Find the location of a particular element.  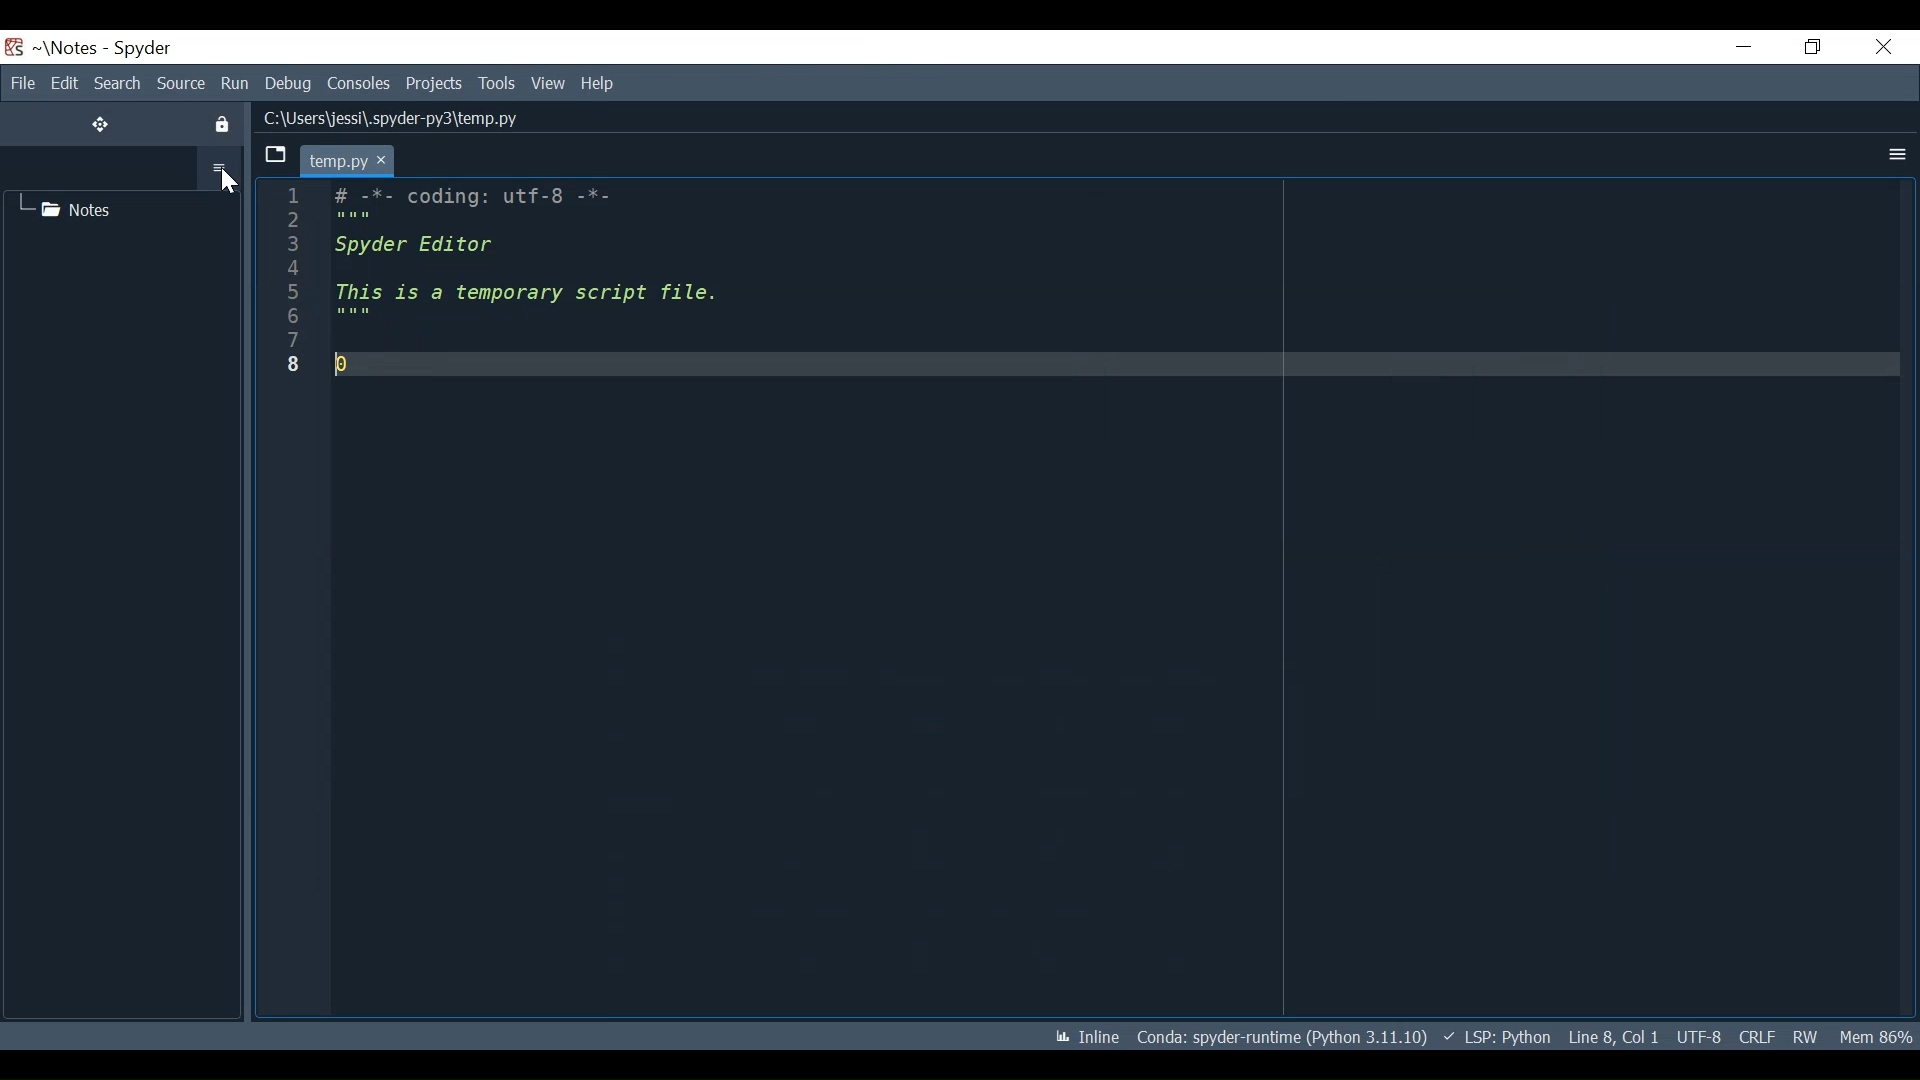

Consoles is located at coordinates (359, 84).